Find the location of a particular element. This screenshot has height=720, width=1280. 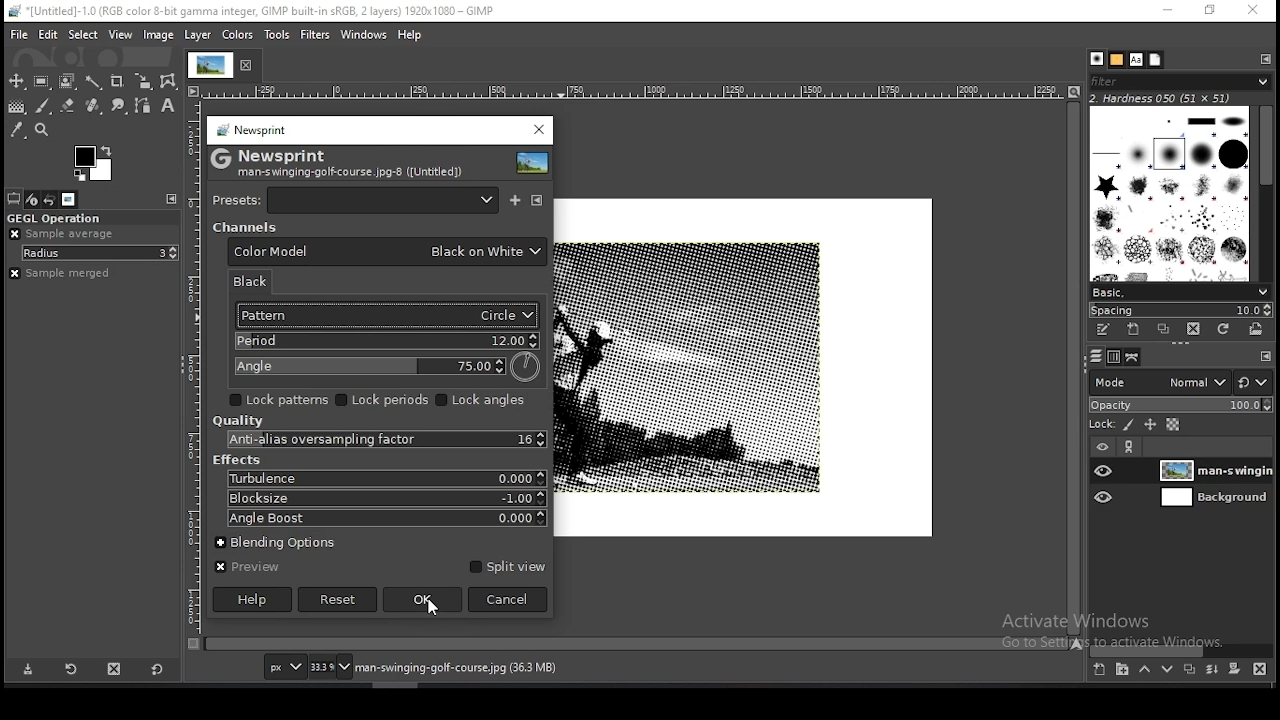

mouse pointer is located at coordinates (433, 612).